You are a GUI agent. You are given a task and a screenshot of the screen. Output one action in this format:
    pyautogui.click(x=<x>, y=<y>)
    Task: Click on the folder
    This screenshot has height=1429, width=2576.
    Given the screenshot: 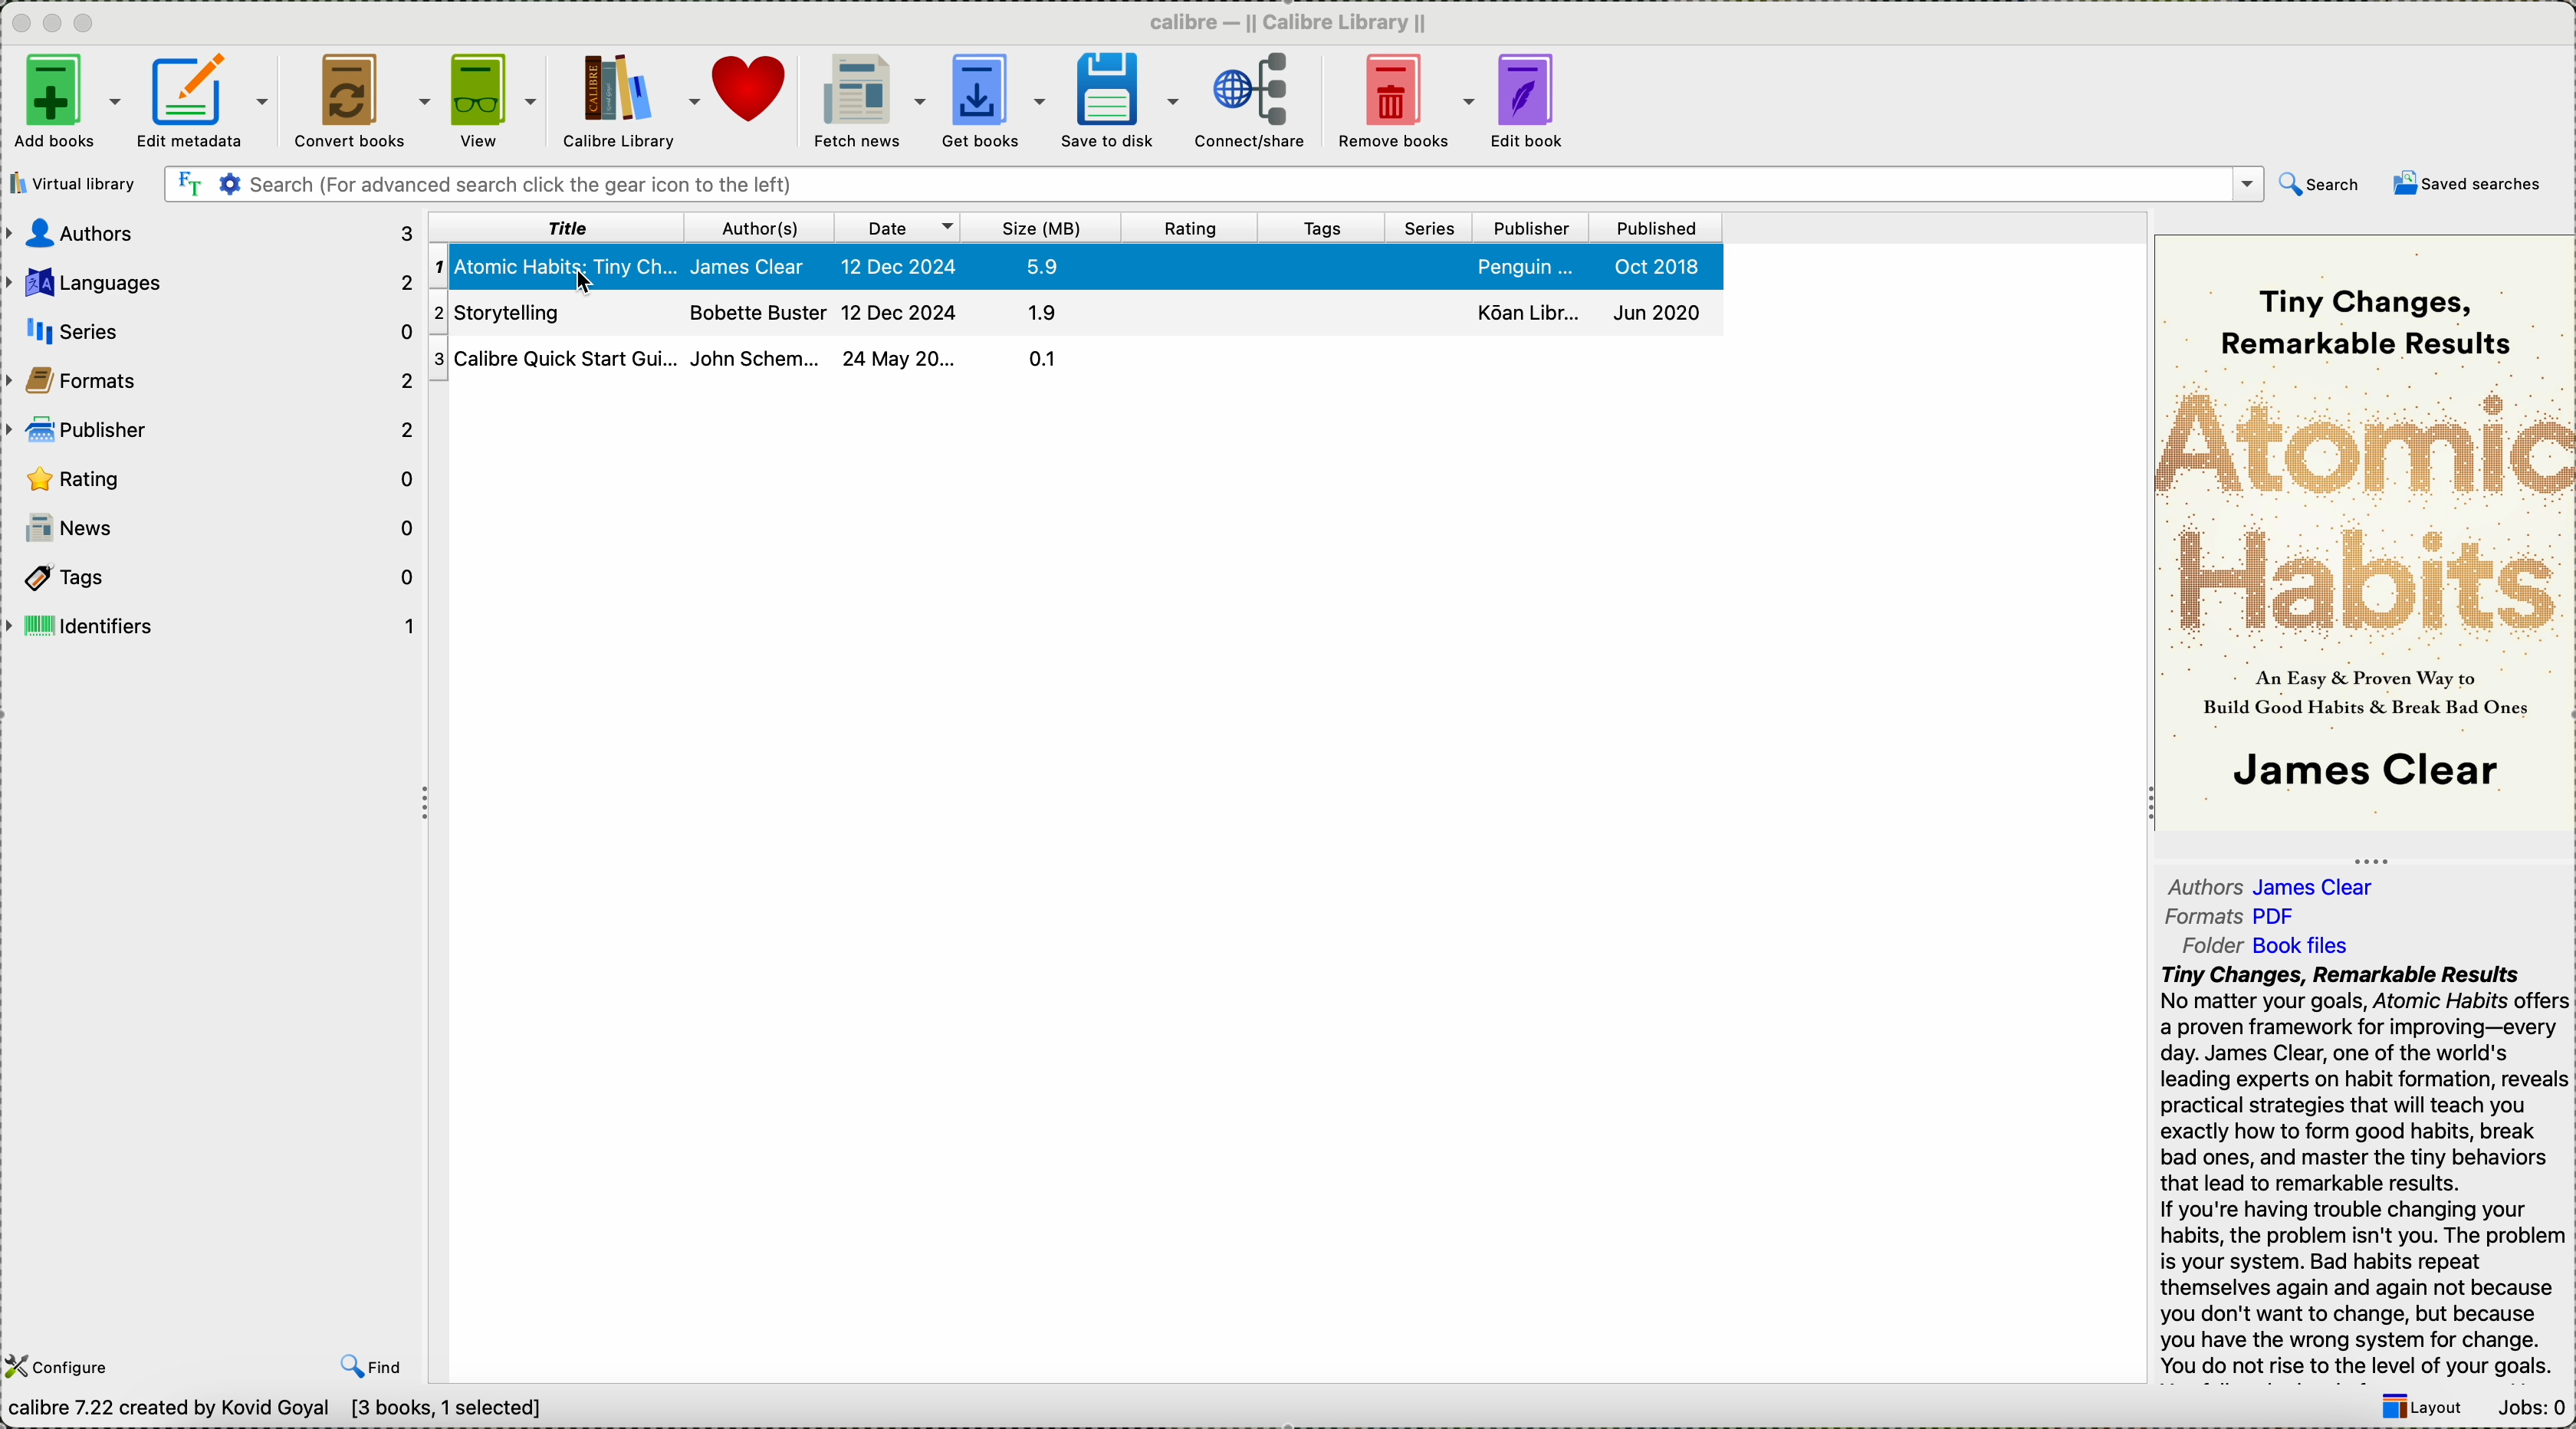 What is the action you would take?
    pyautogui.click(x=2278, y=943)
    